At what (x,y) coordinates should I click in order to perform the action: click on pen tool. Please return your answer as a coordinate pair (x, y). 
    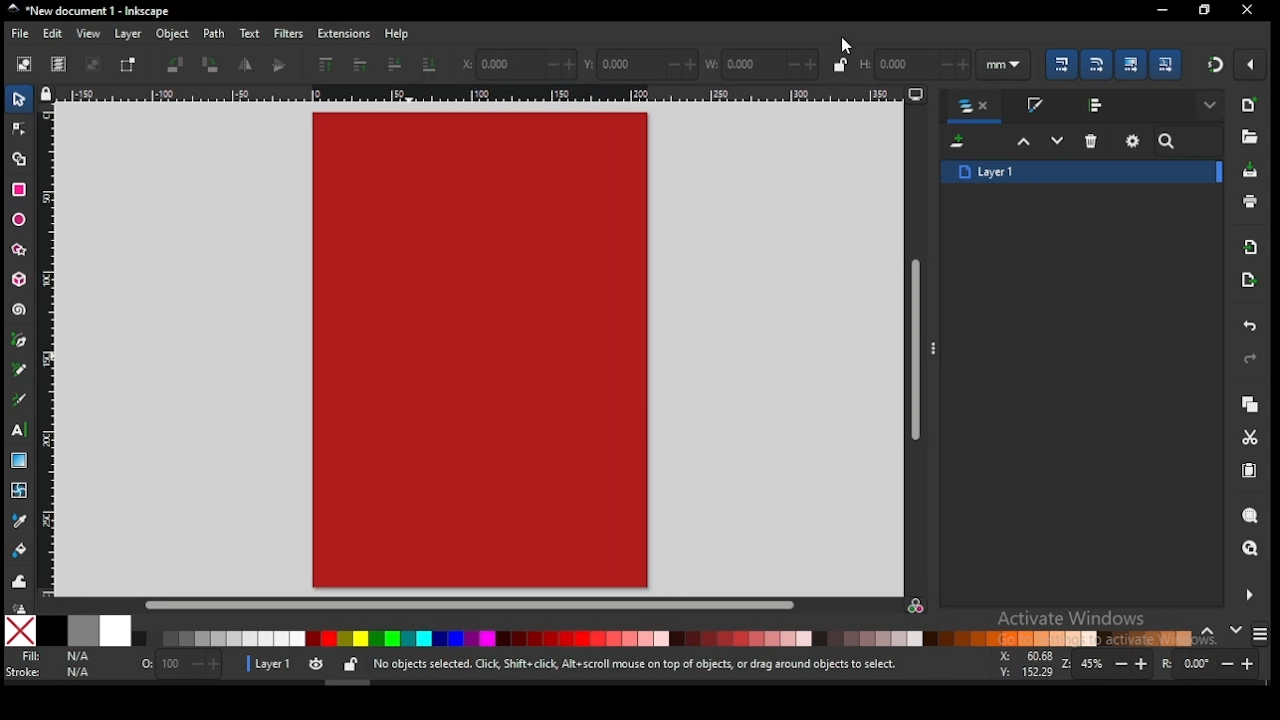
    Looking at the image, I should click on (20, 341).